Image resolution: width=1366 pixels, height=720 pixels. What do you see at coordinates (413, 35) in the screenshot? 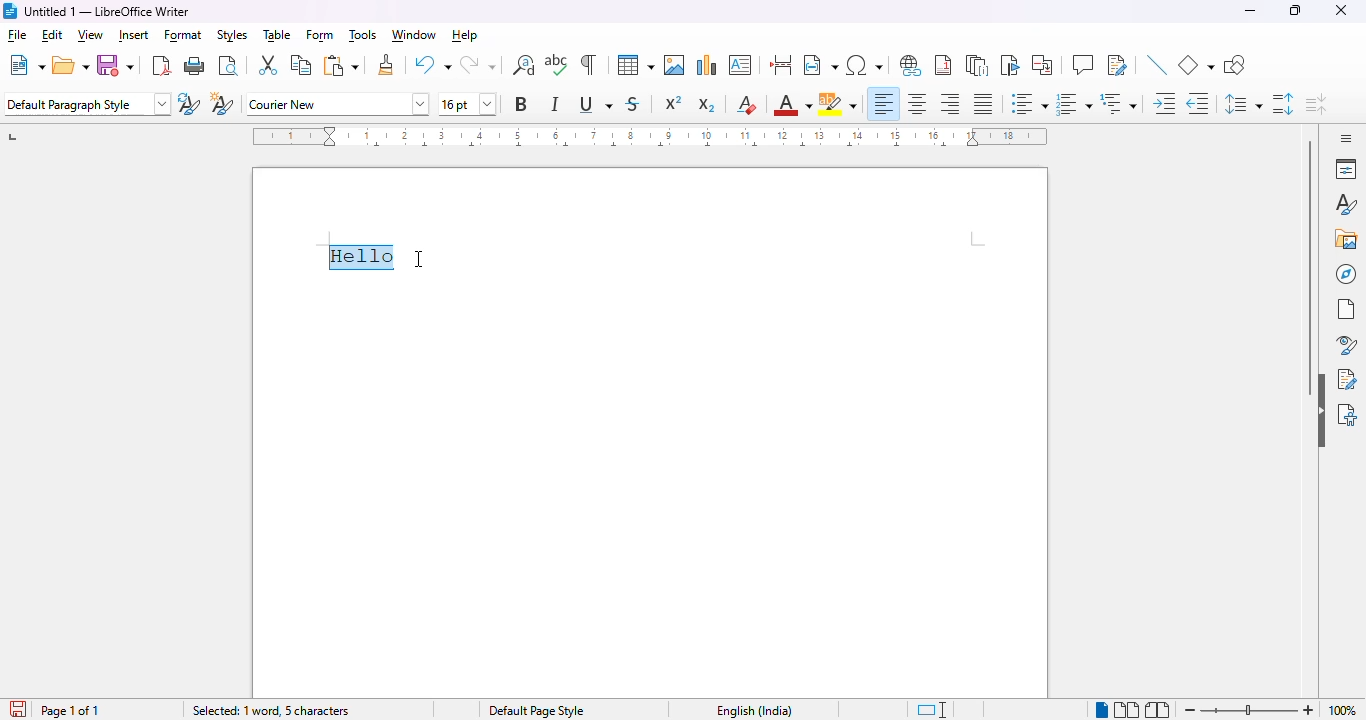
I see `window` at bounding box center [413, 35].